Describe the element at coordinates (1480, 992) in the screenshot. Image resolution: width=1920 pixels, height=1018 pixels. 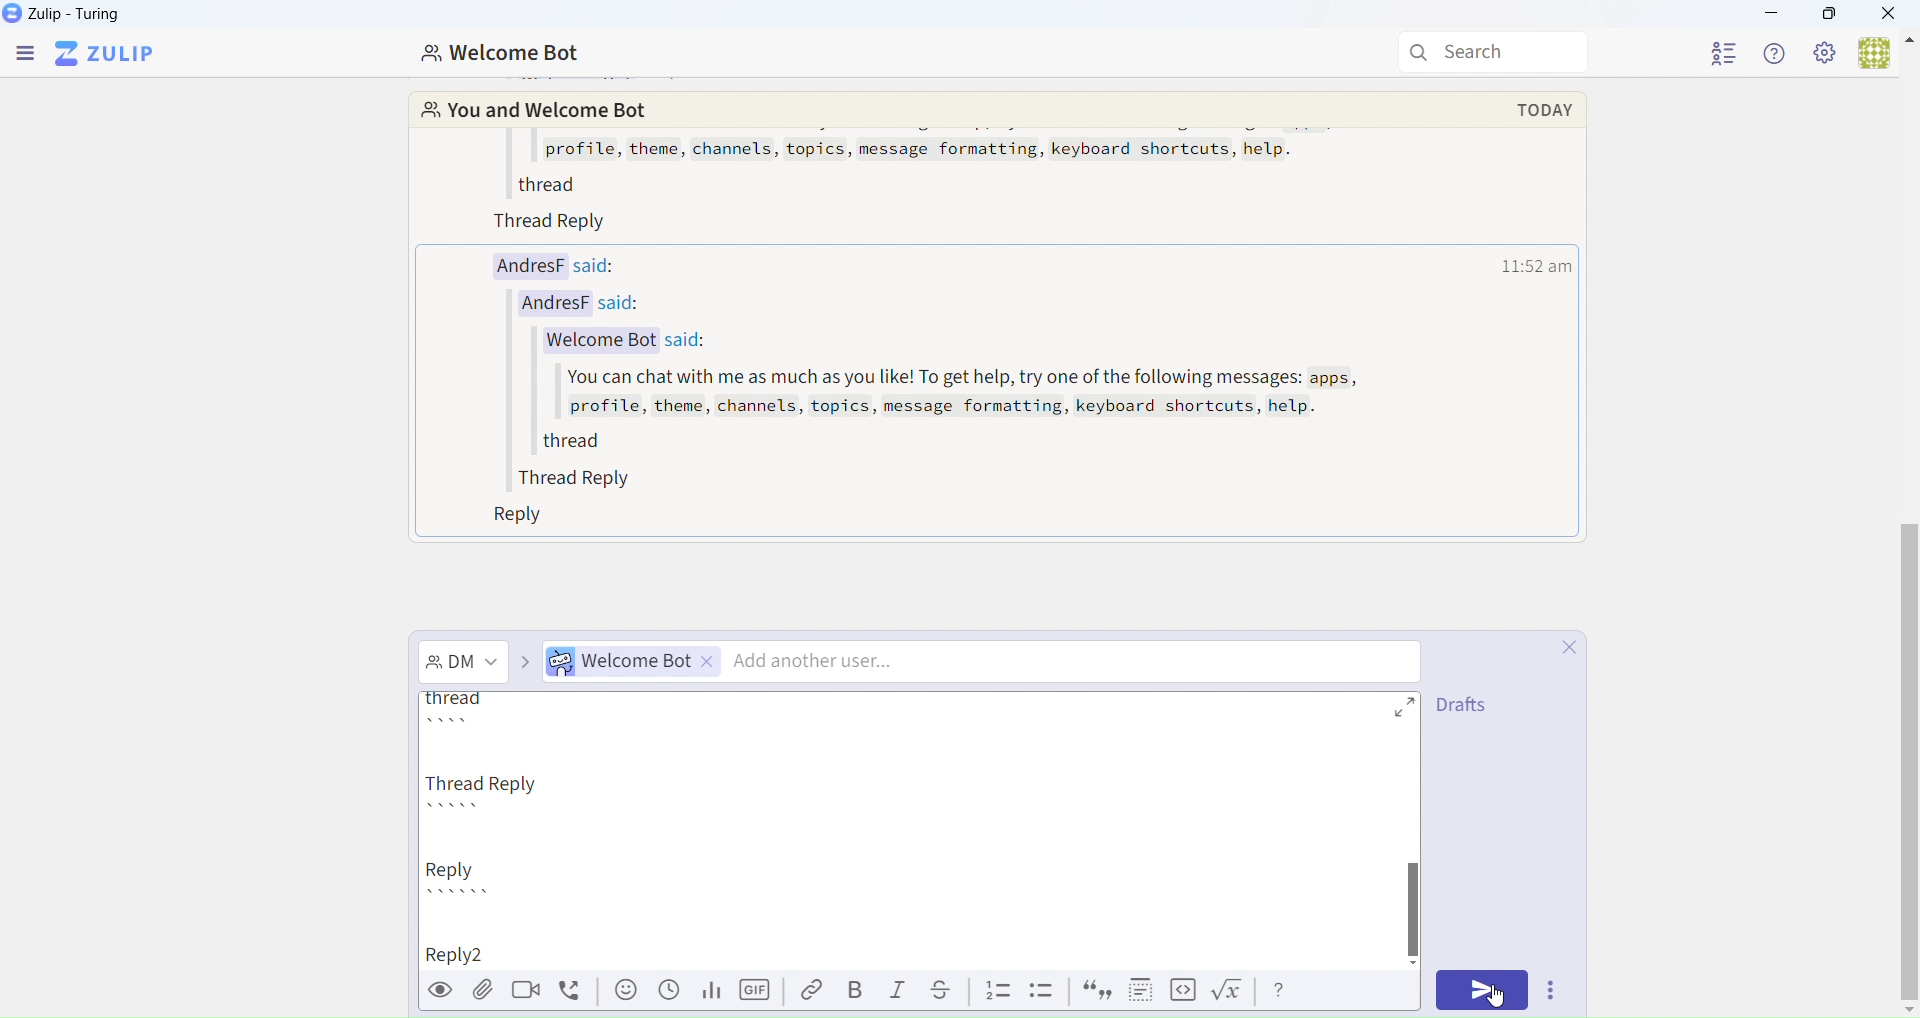
I see `Send` at that location.